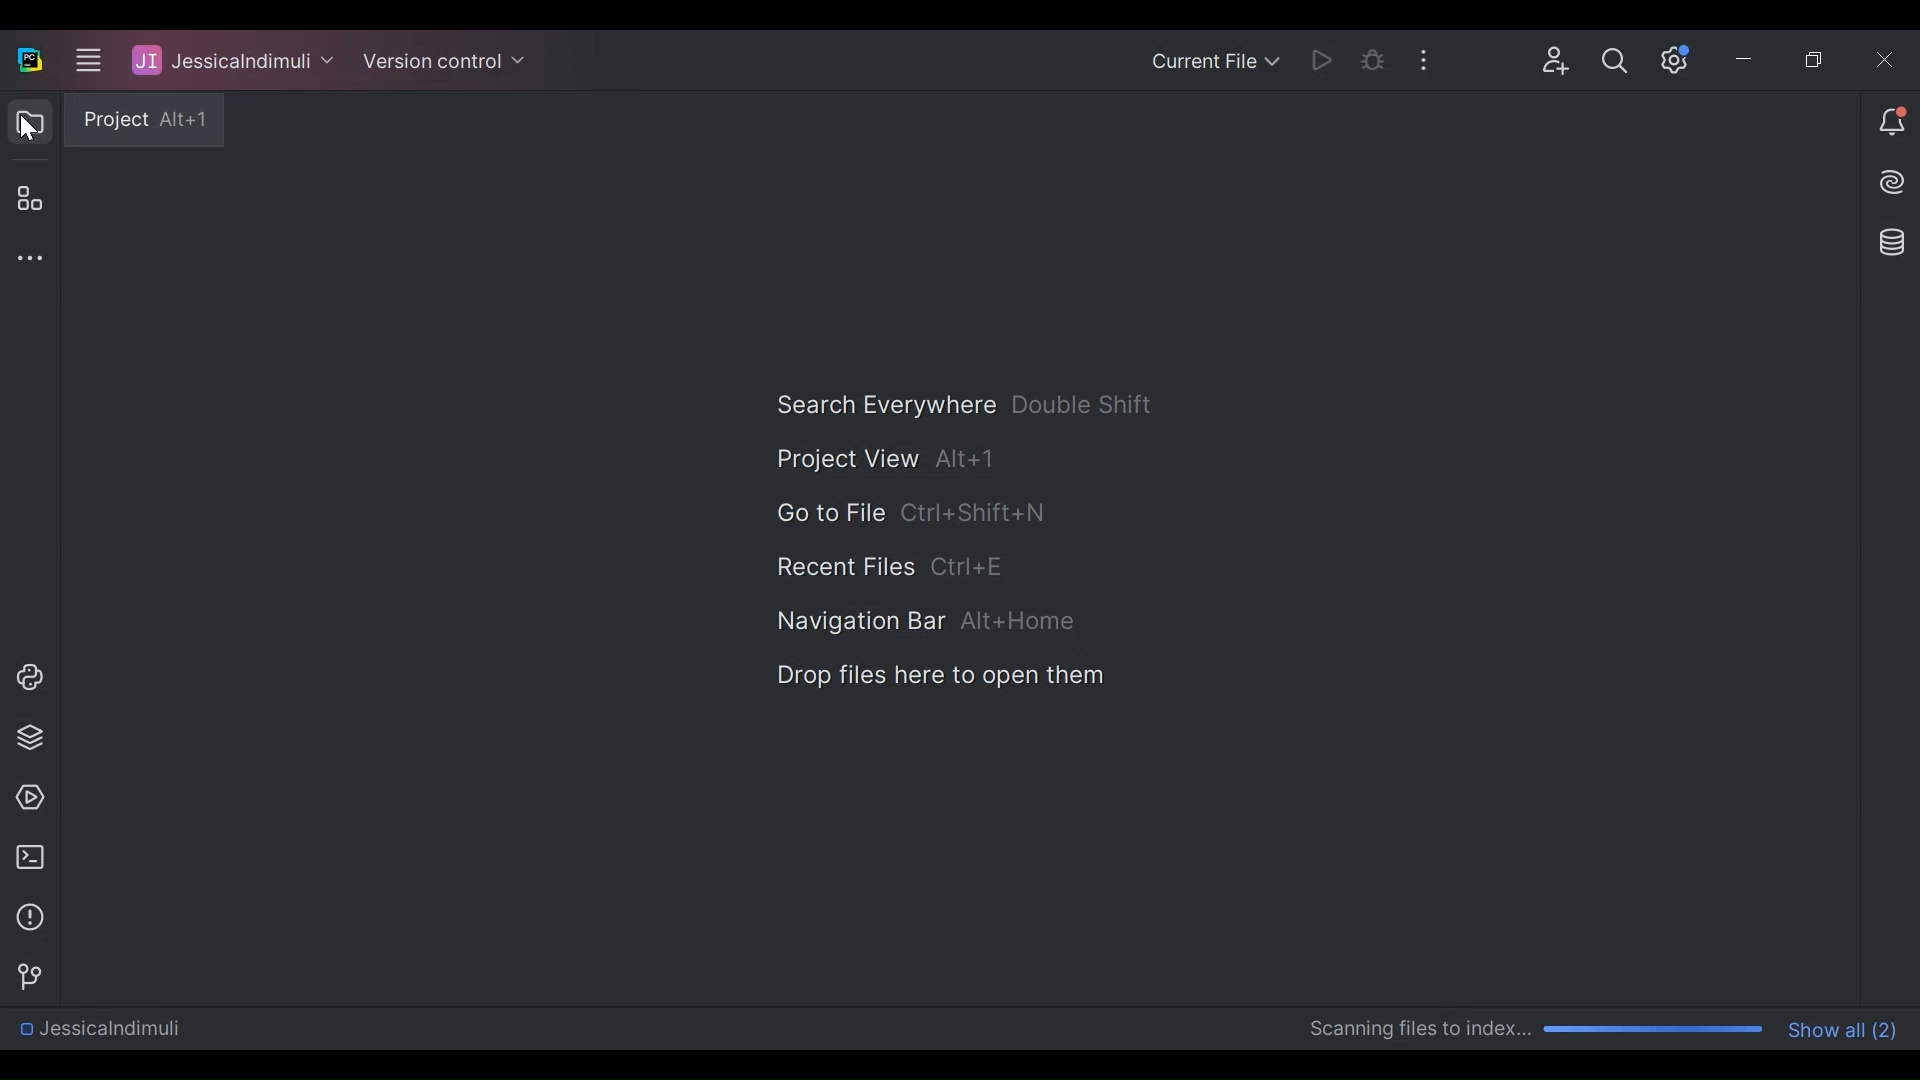  What do you see at coordinates (1745, 59) in the screenshot?
I see `Minimize` at bounding box center [1745, 59].